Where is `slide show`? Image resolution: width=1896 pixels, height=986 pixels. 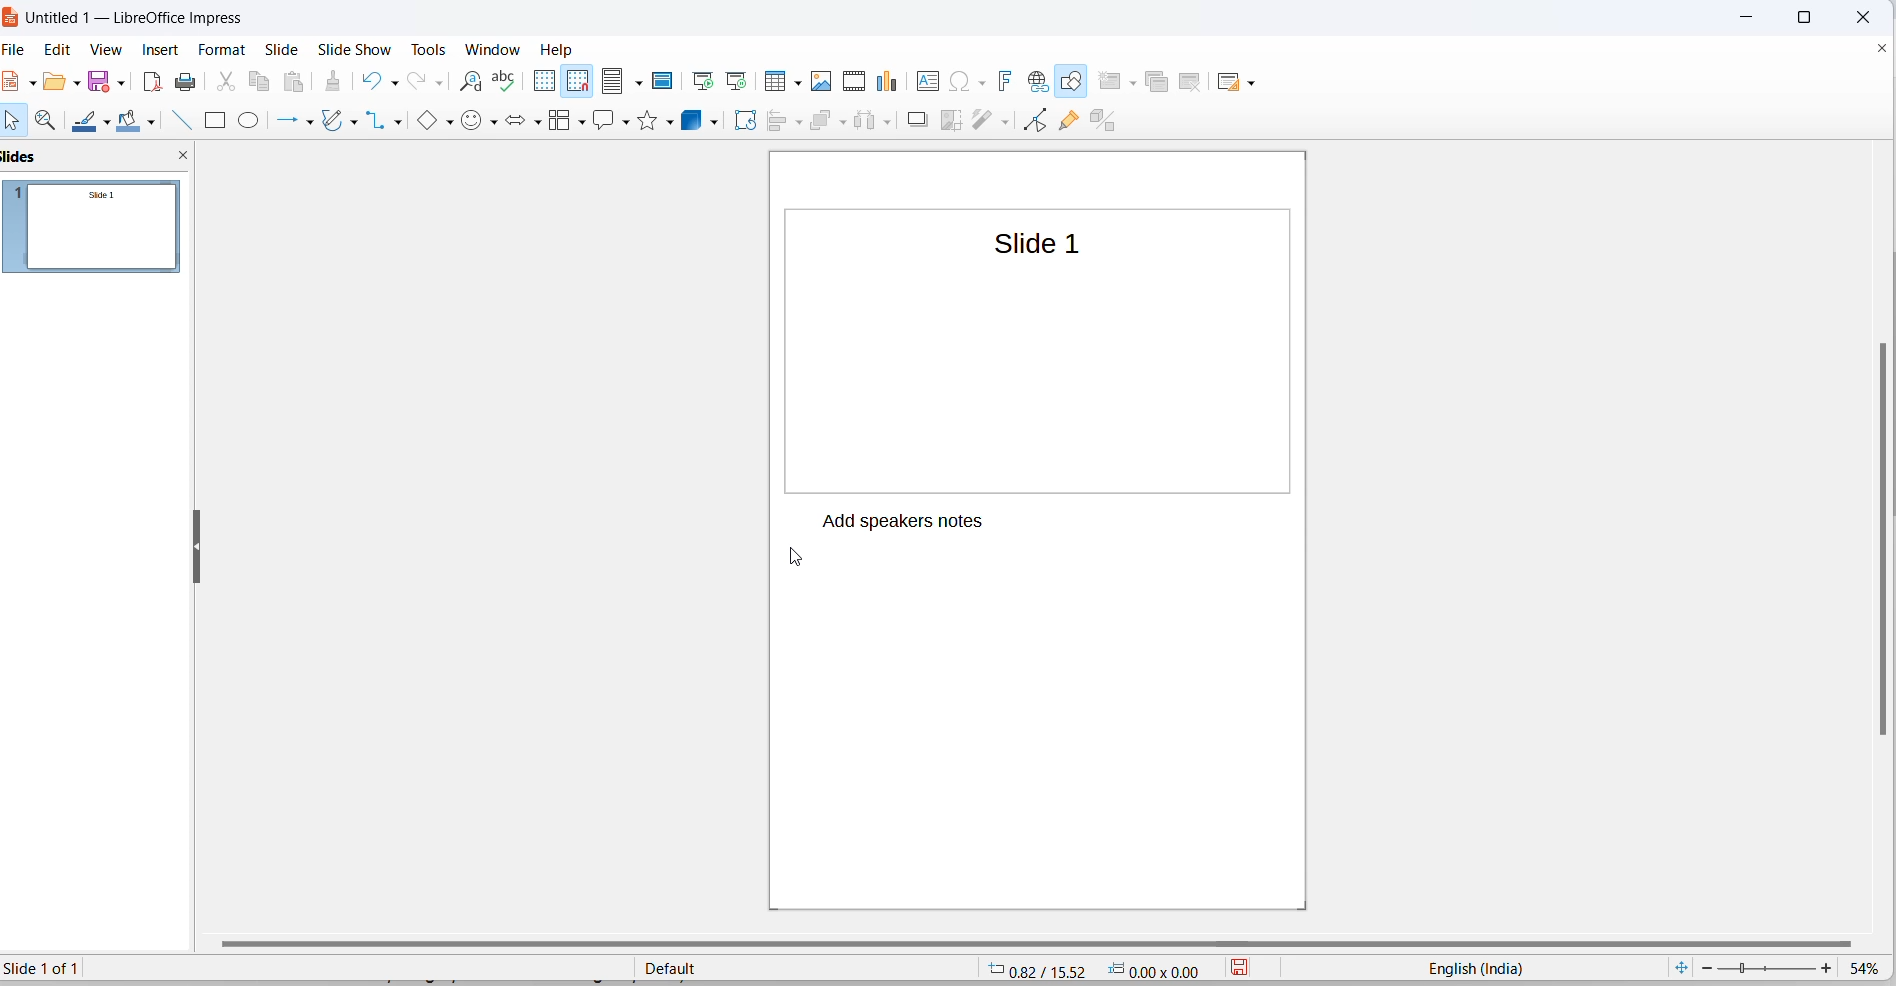 slide show is located at coordinates (355, 50).